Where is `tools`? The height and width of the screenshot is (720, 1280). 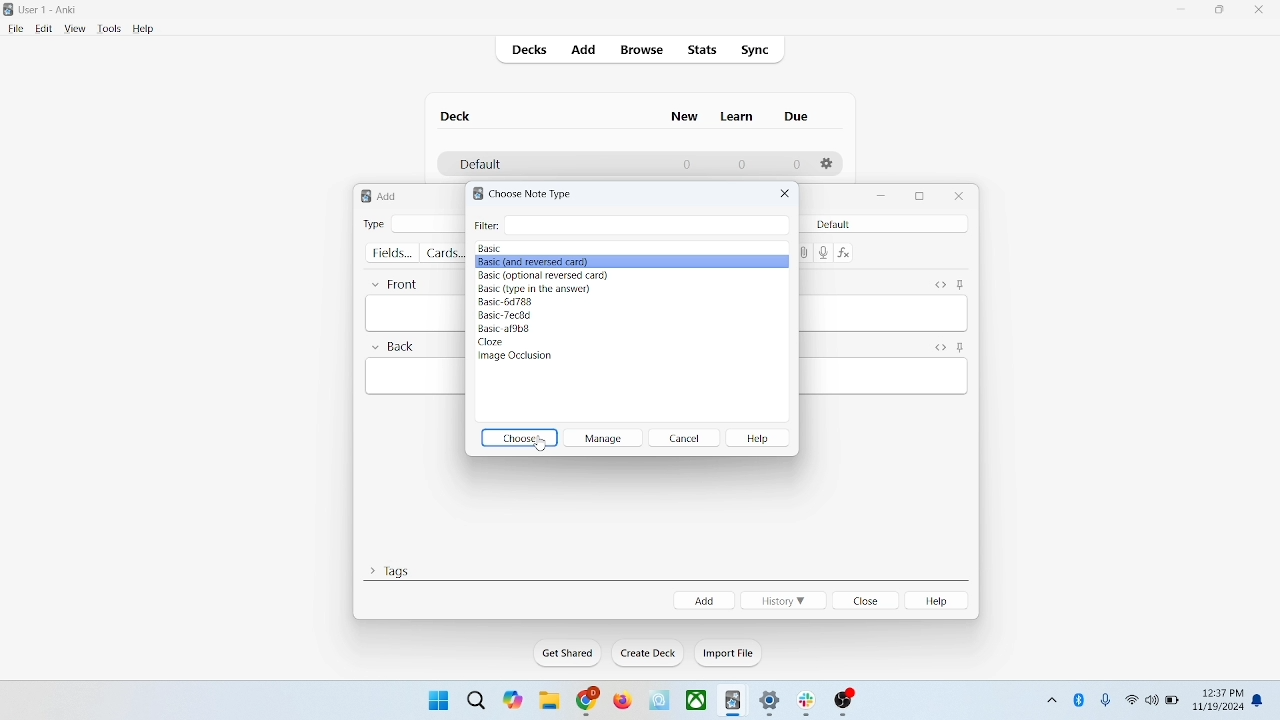
tools is located at coordinates (108, 29).